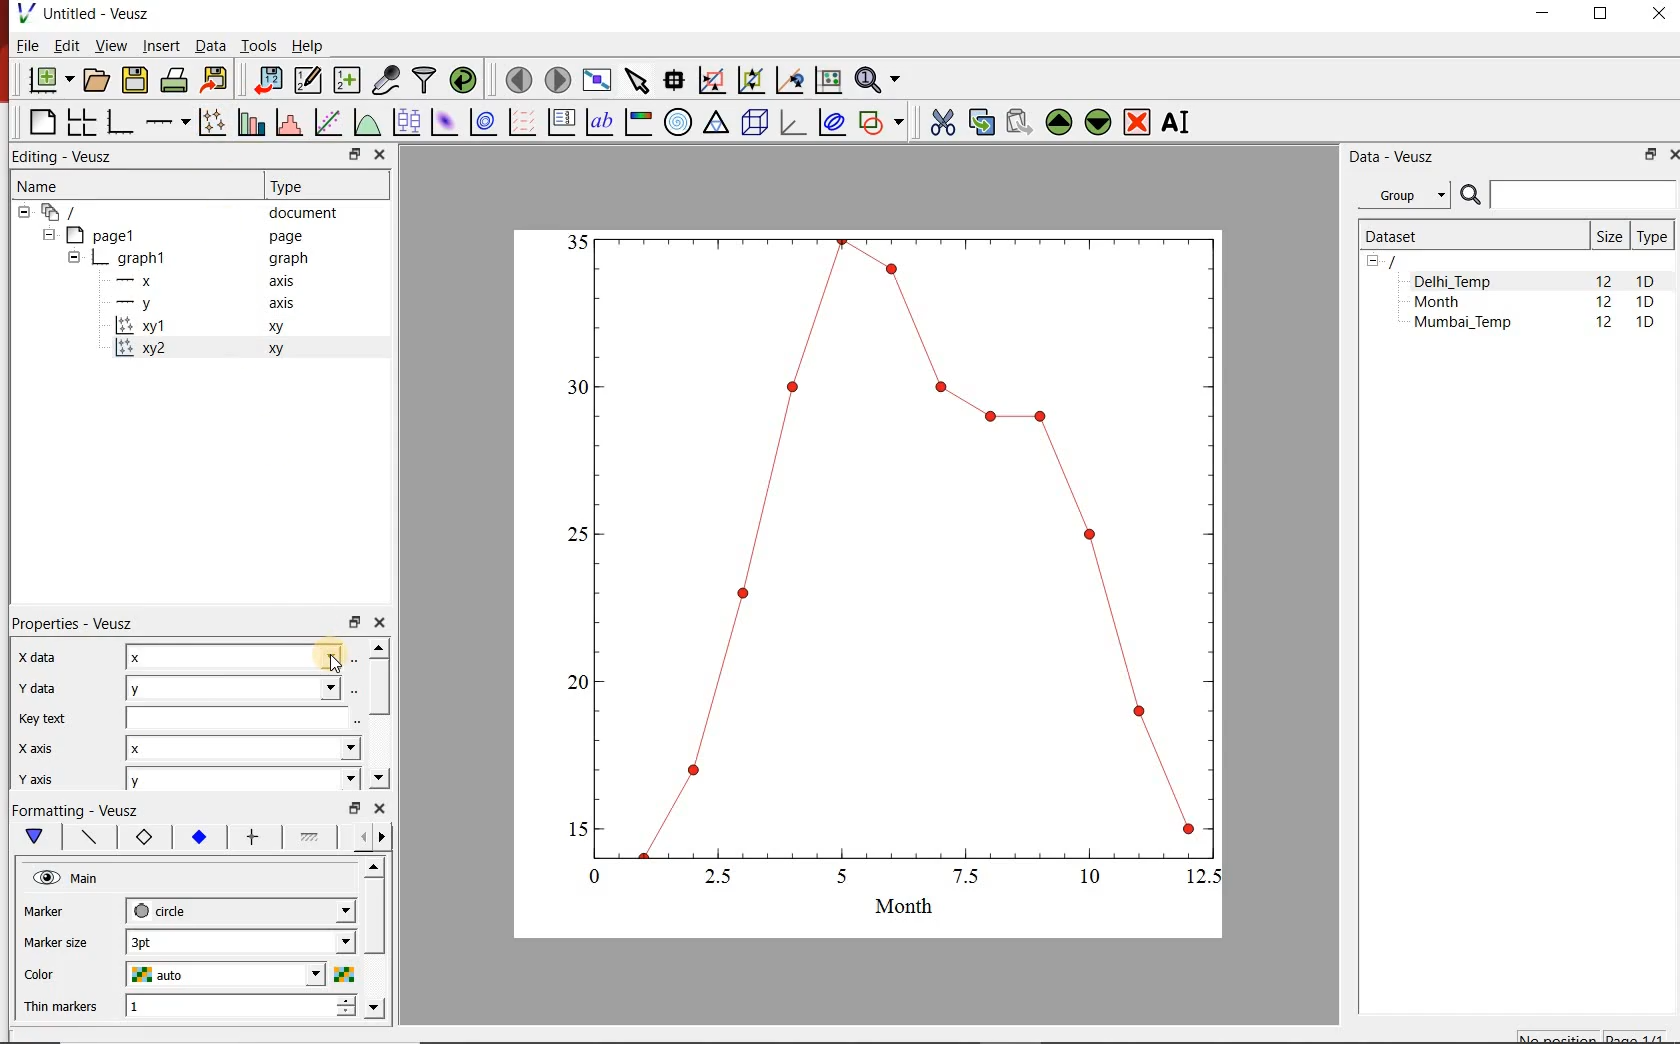 This screenshot has height=1044, width=1680. What do you see at coordinates (483, 123) in the screenshot?
I see `plot a 2d dataset as contours` at bounding box center [483, 123].